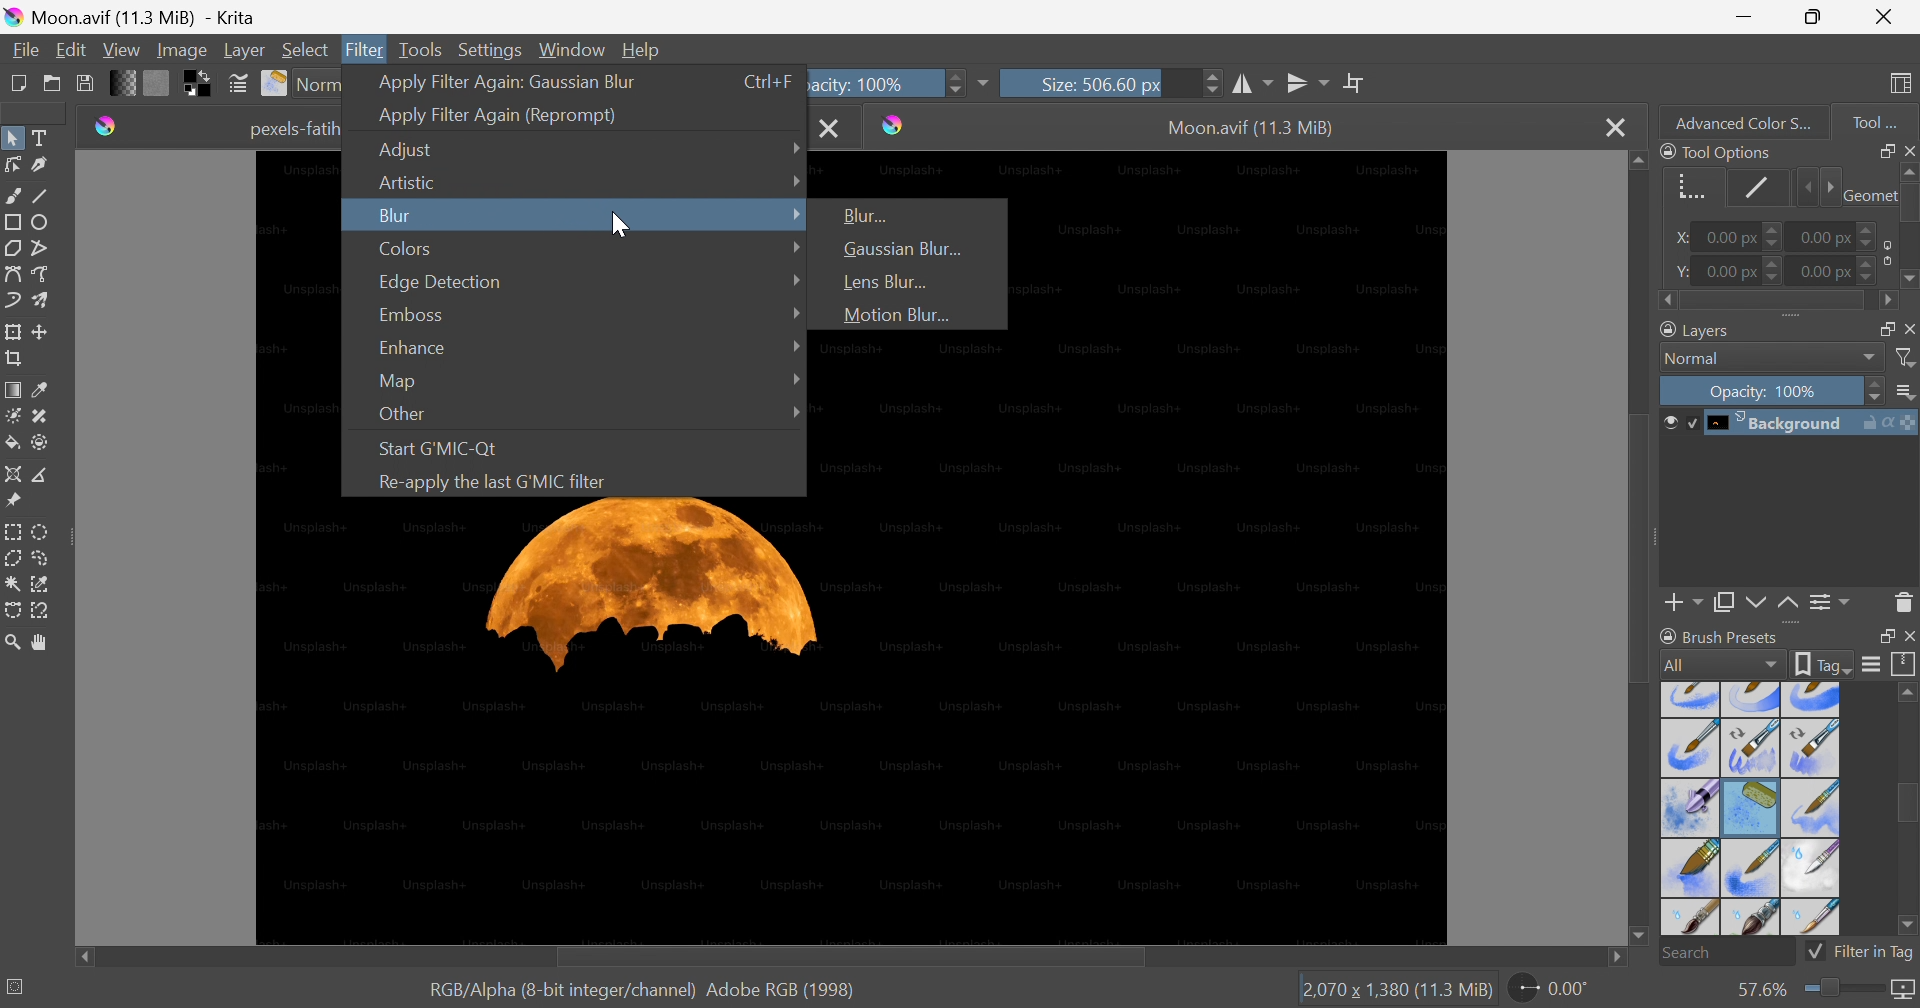  Describe the element at coordinates (1720, 666) in the screenshot. I see `All` at that location.